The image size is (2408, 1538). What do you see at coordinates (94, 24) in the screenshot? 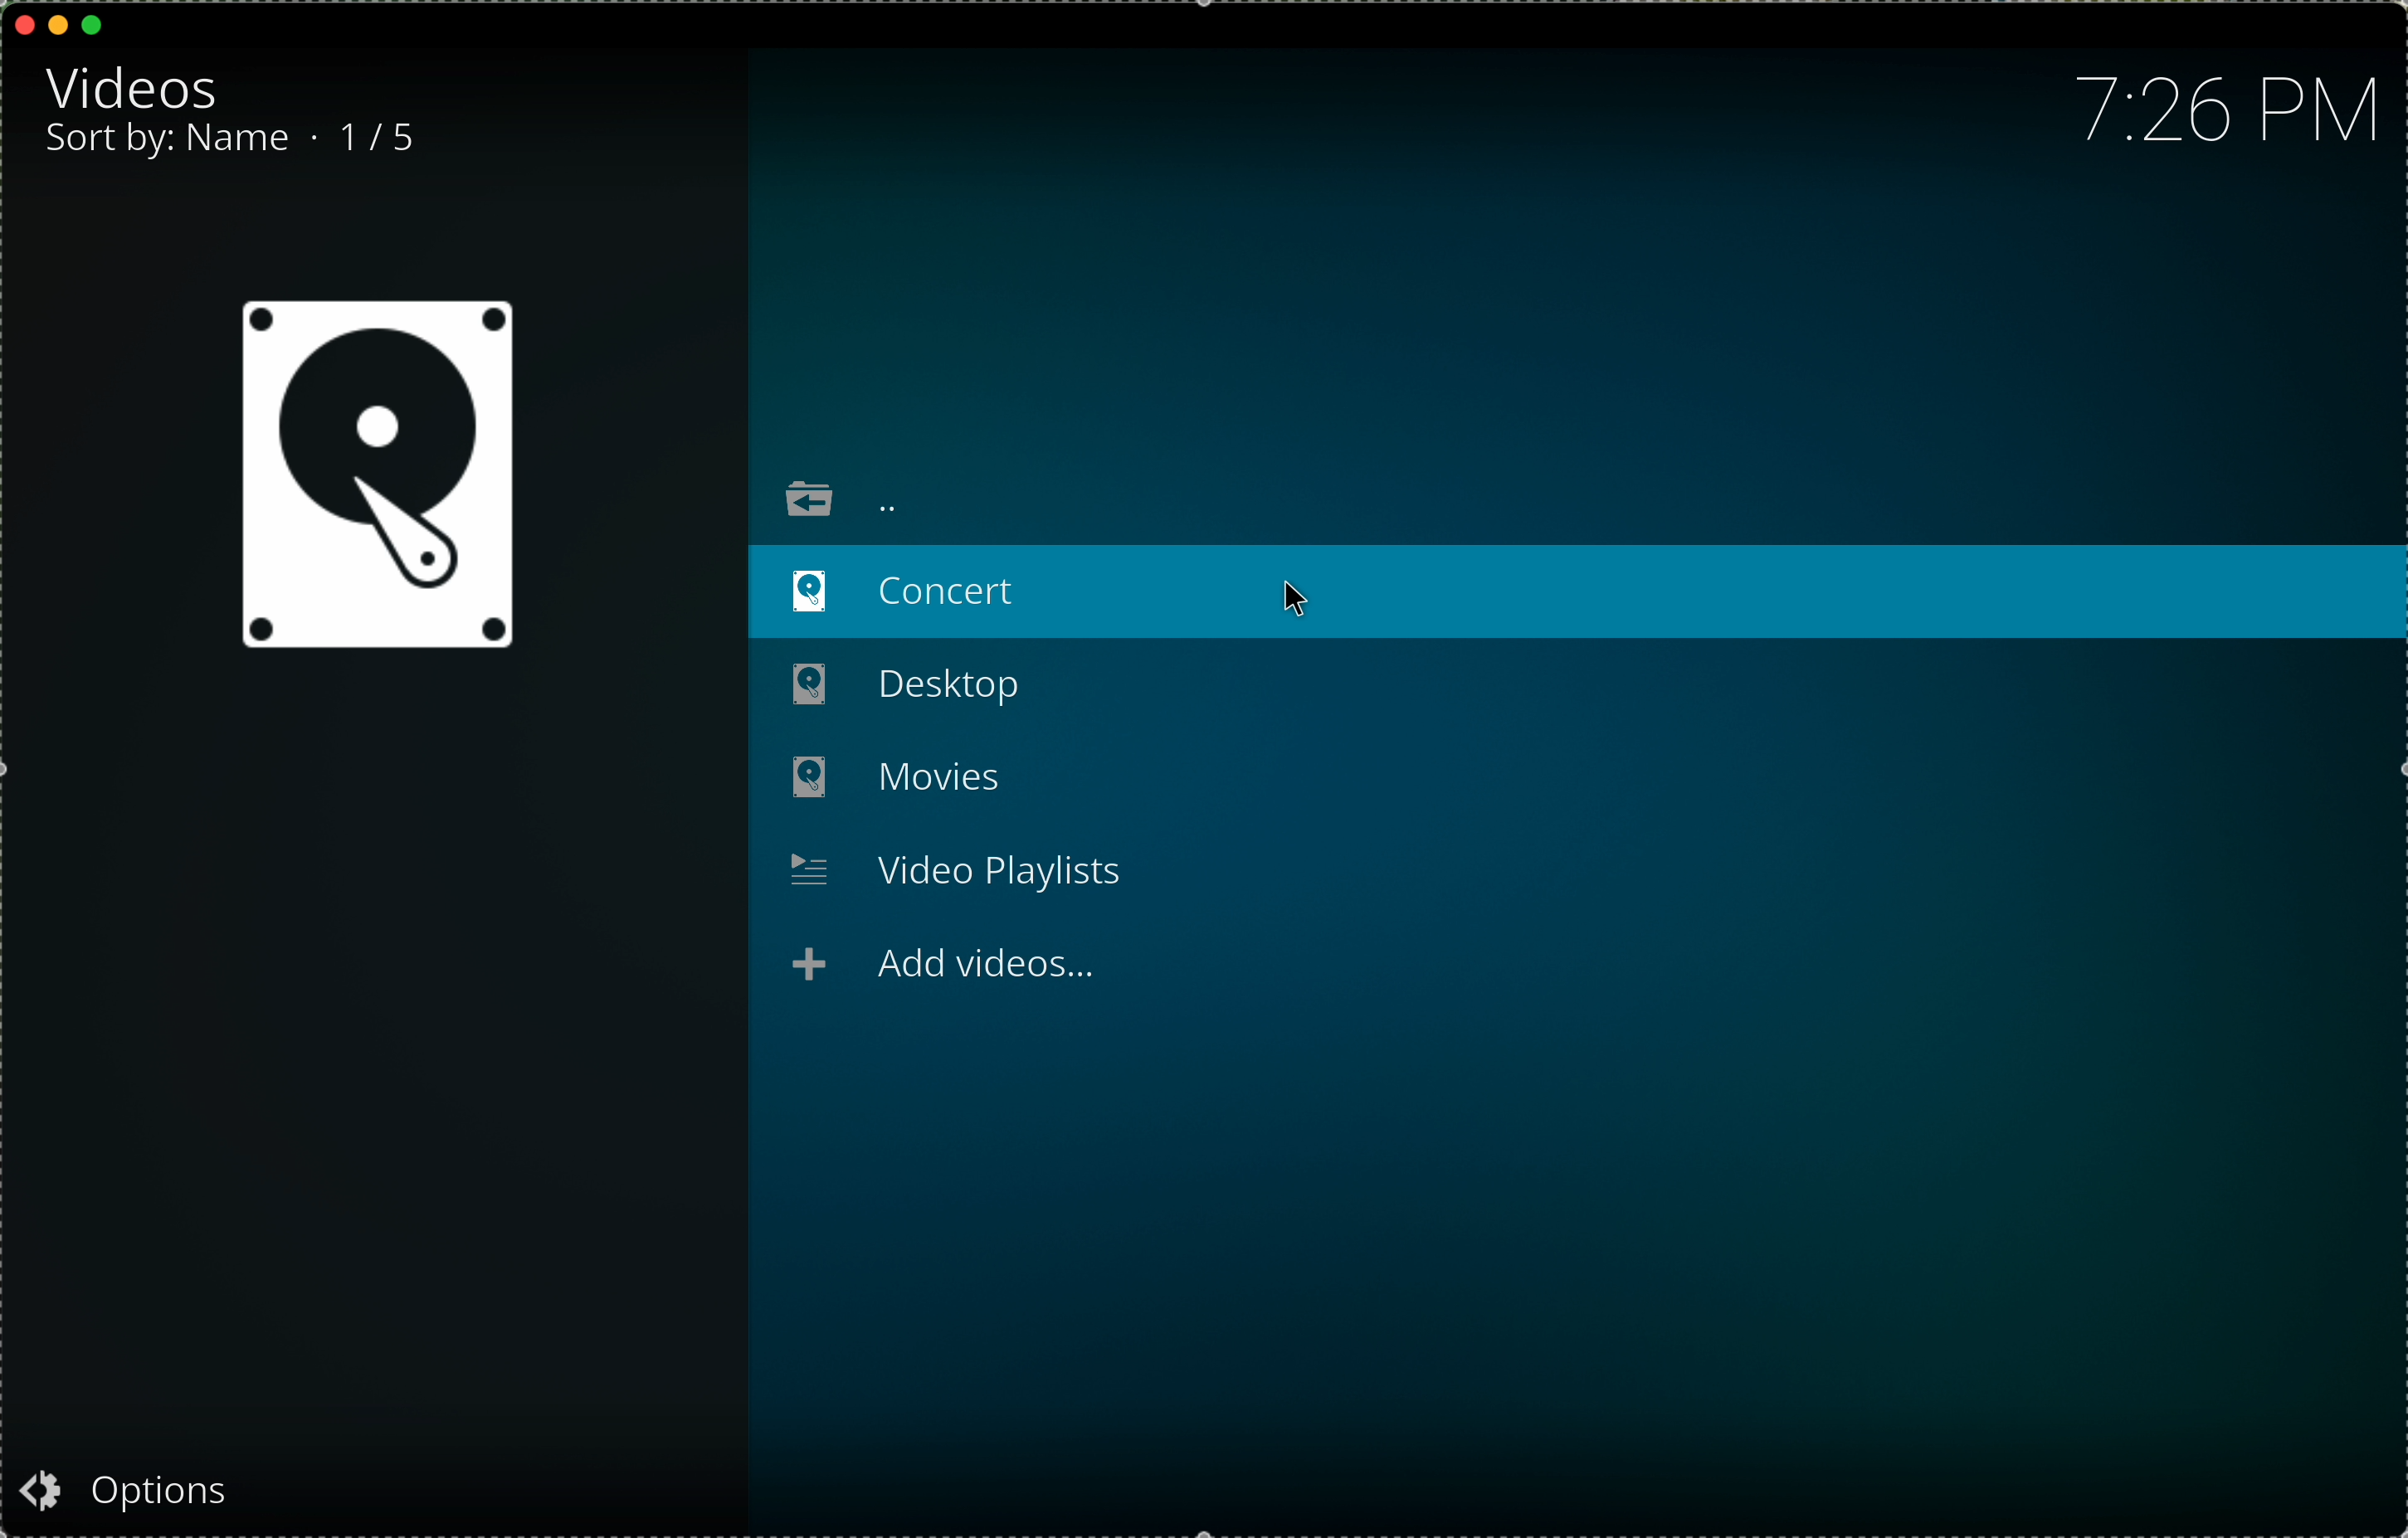
I see `maximise` at bounding box center [94, 24].